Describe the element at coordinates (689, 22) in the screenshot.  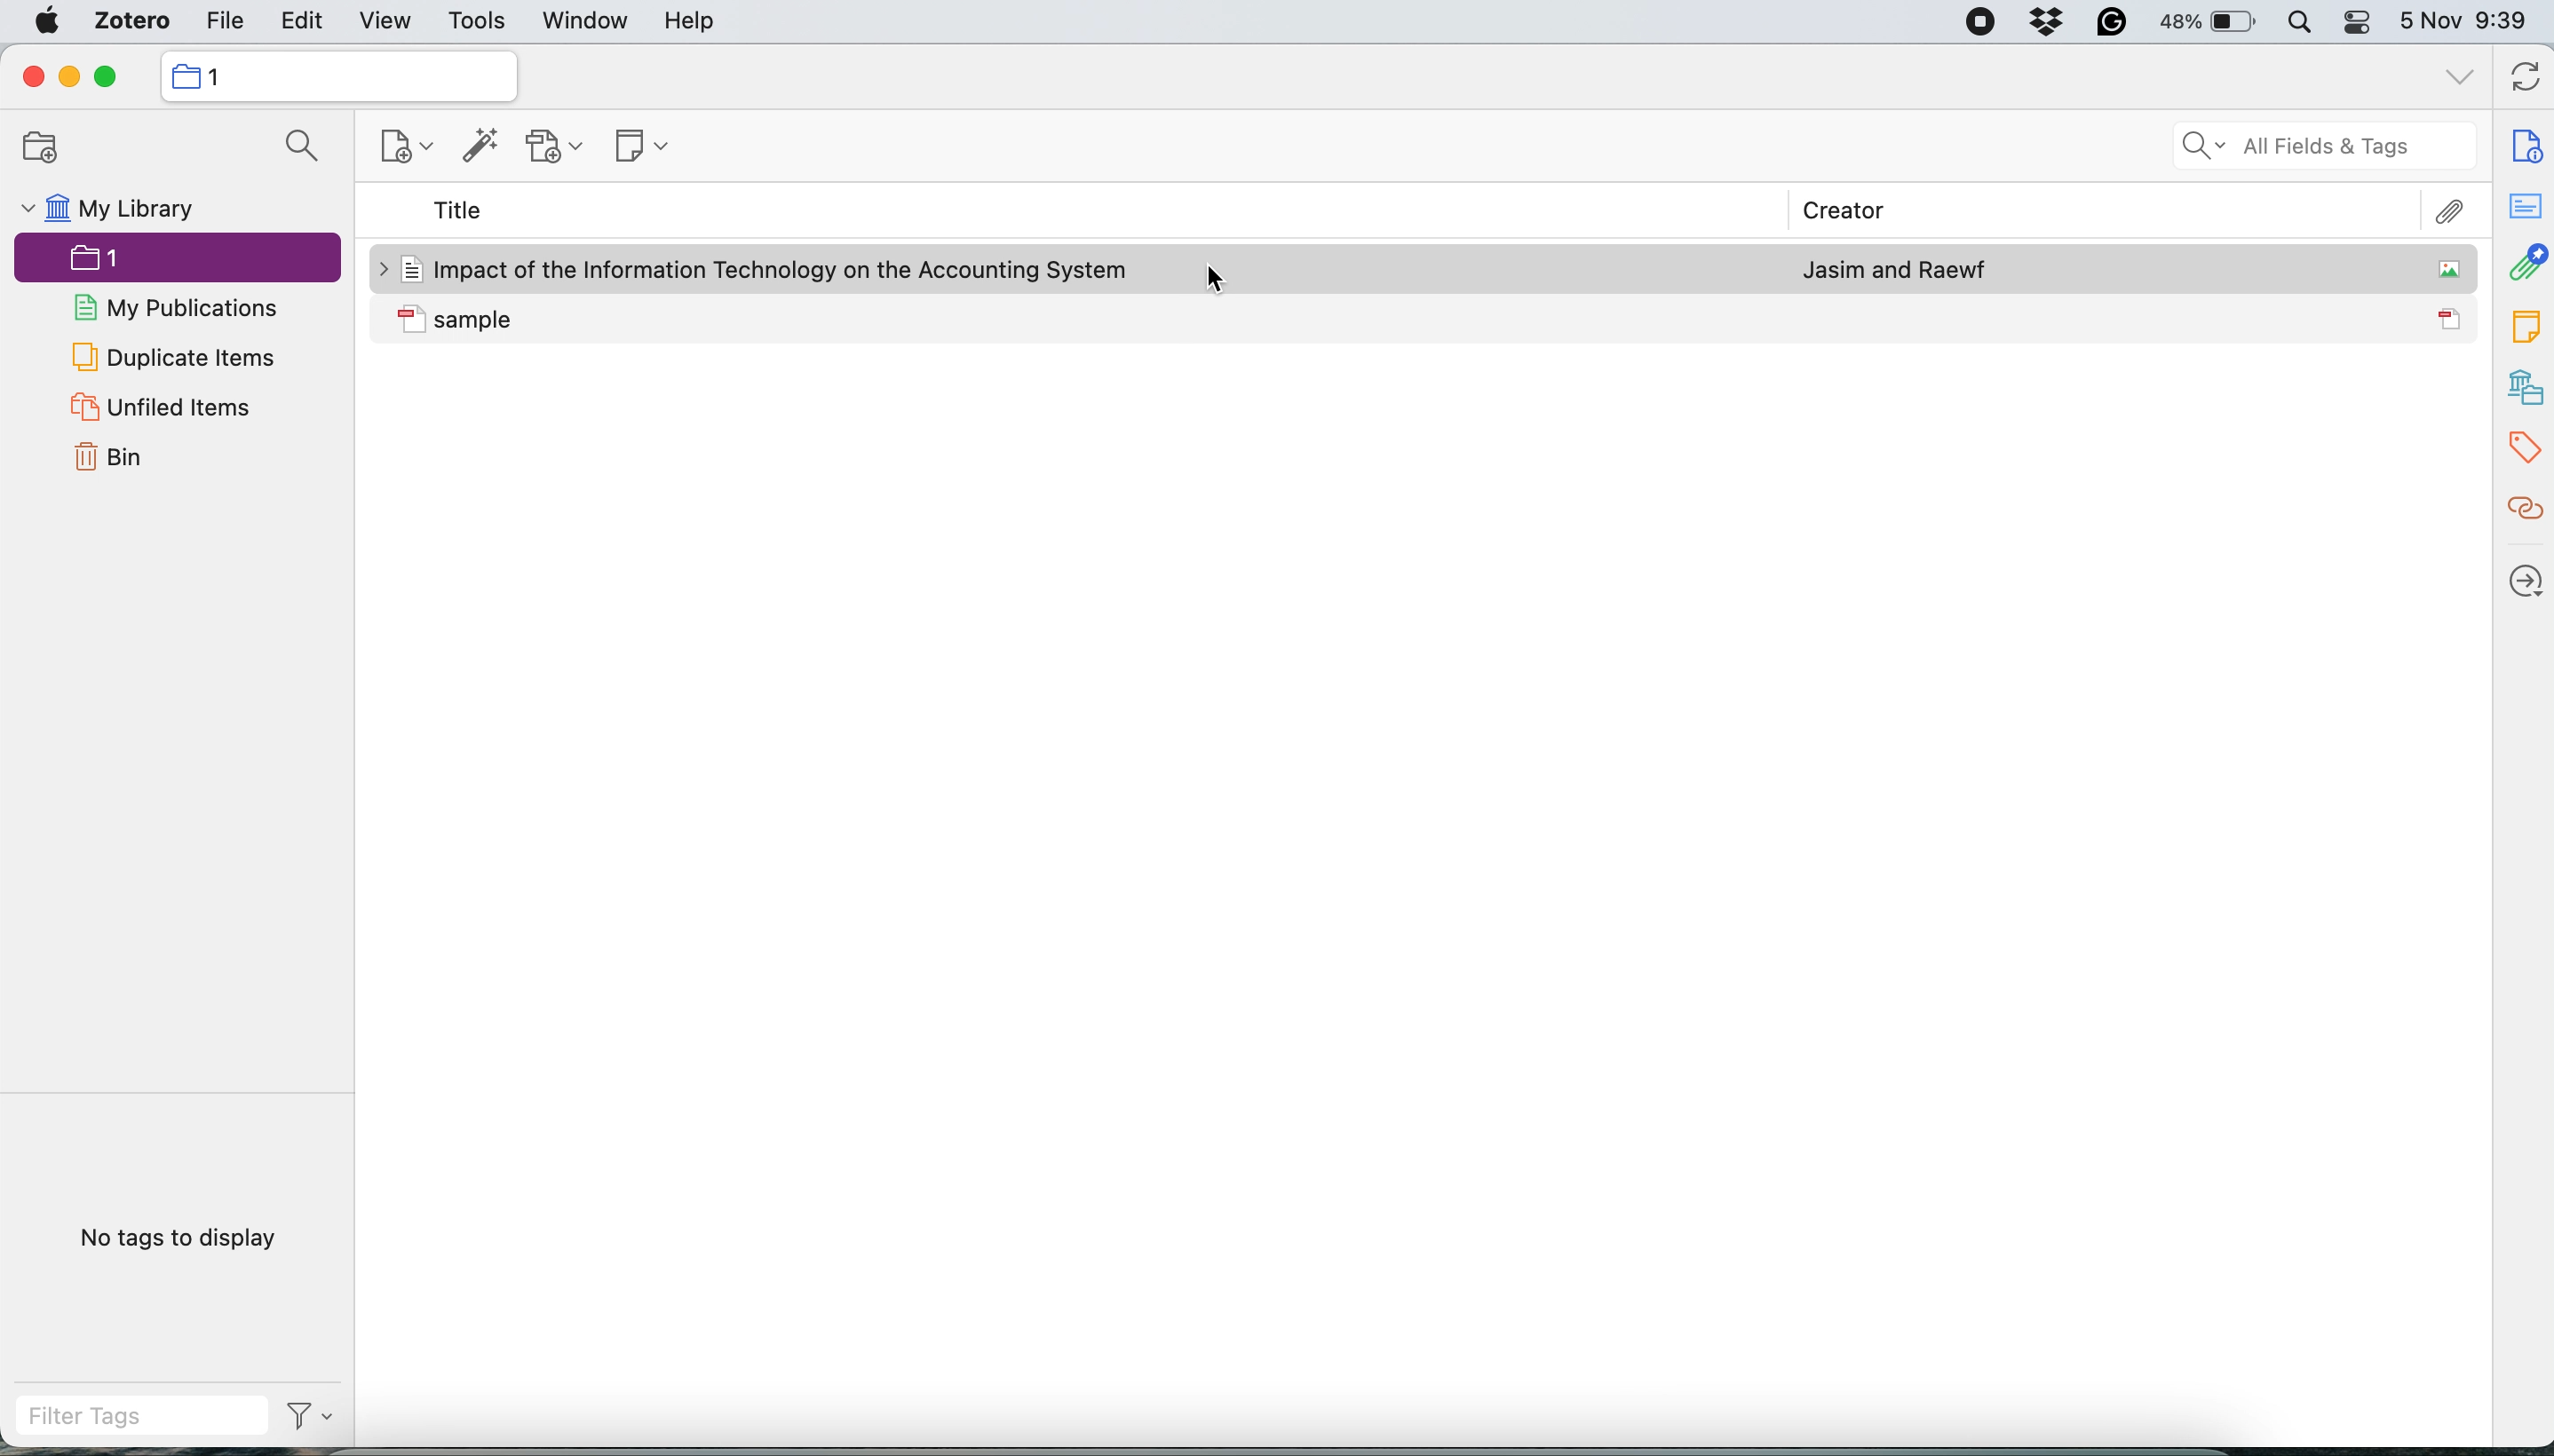
I see `help` at that location.